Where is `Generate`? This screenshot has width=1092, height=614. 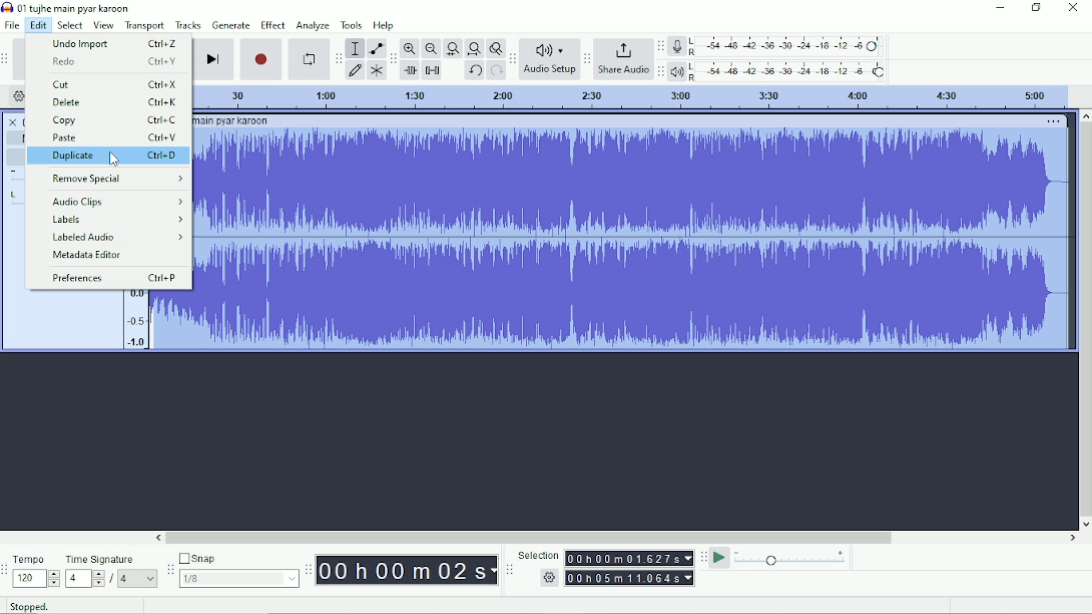 Generate is located at coordinates (231, 25).